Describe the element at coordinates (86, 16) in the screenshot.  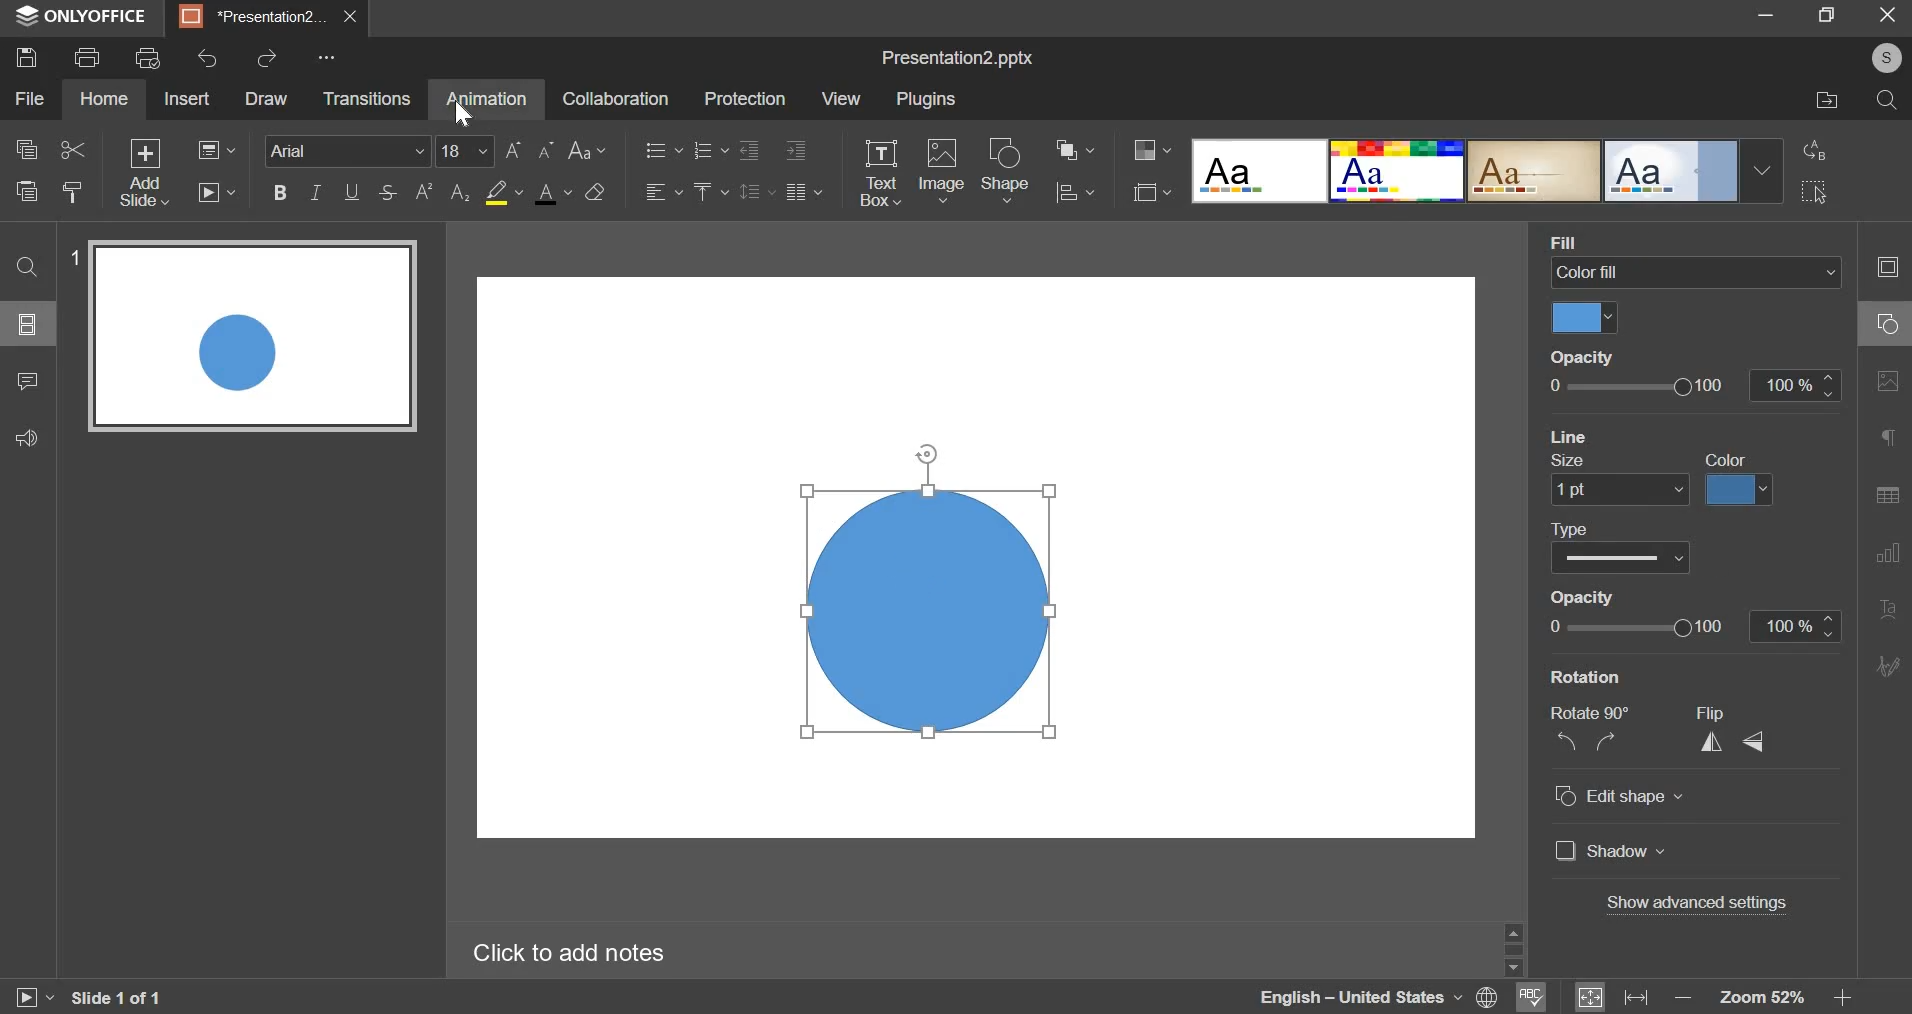
I see `ONLYOFFICE` at that location.